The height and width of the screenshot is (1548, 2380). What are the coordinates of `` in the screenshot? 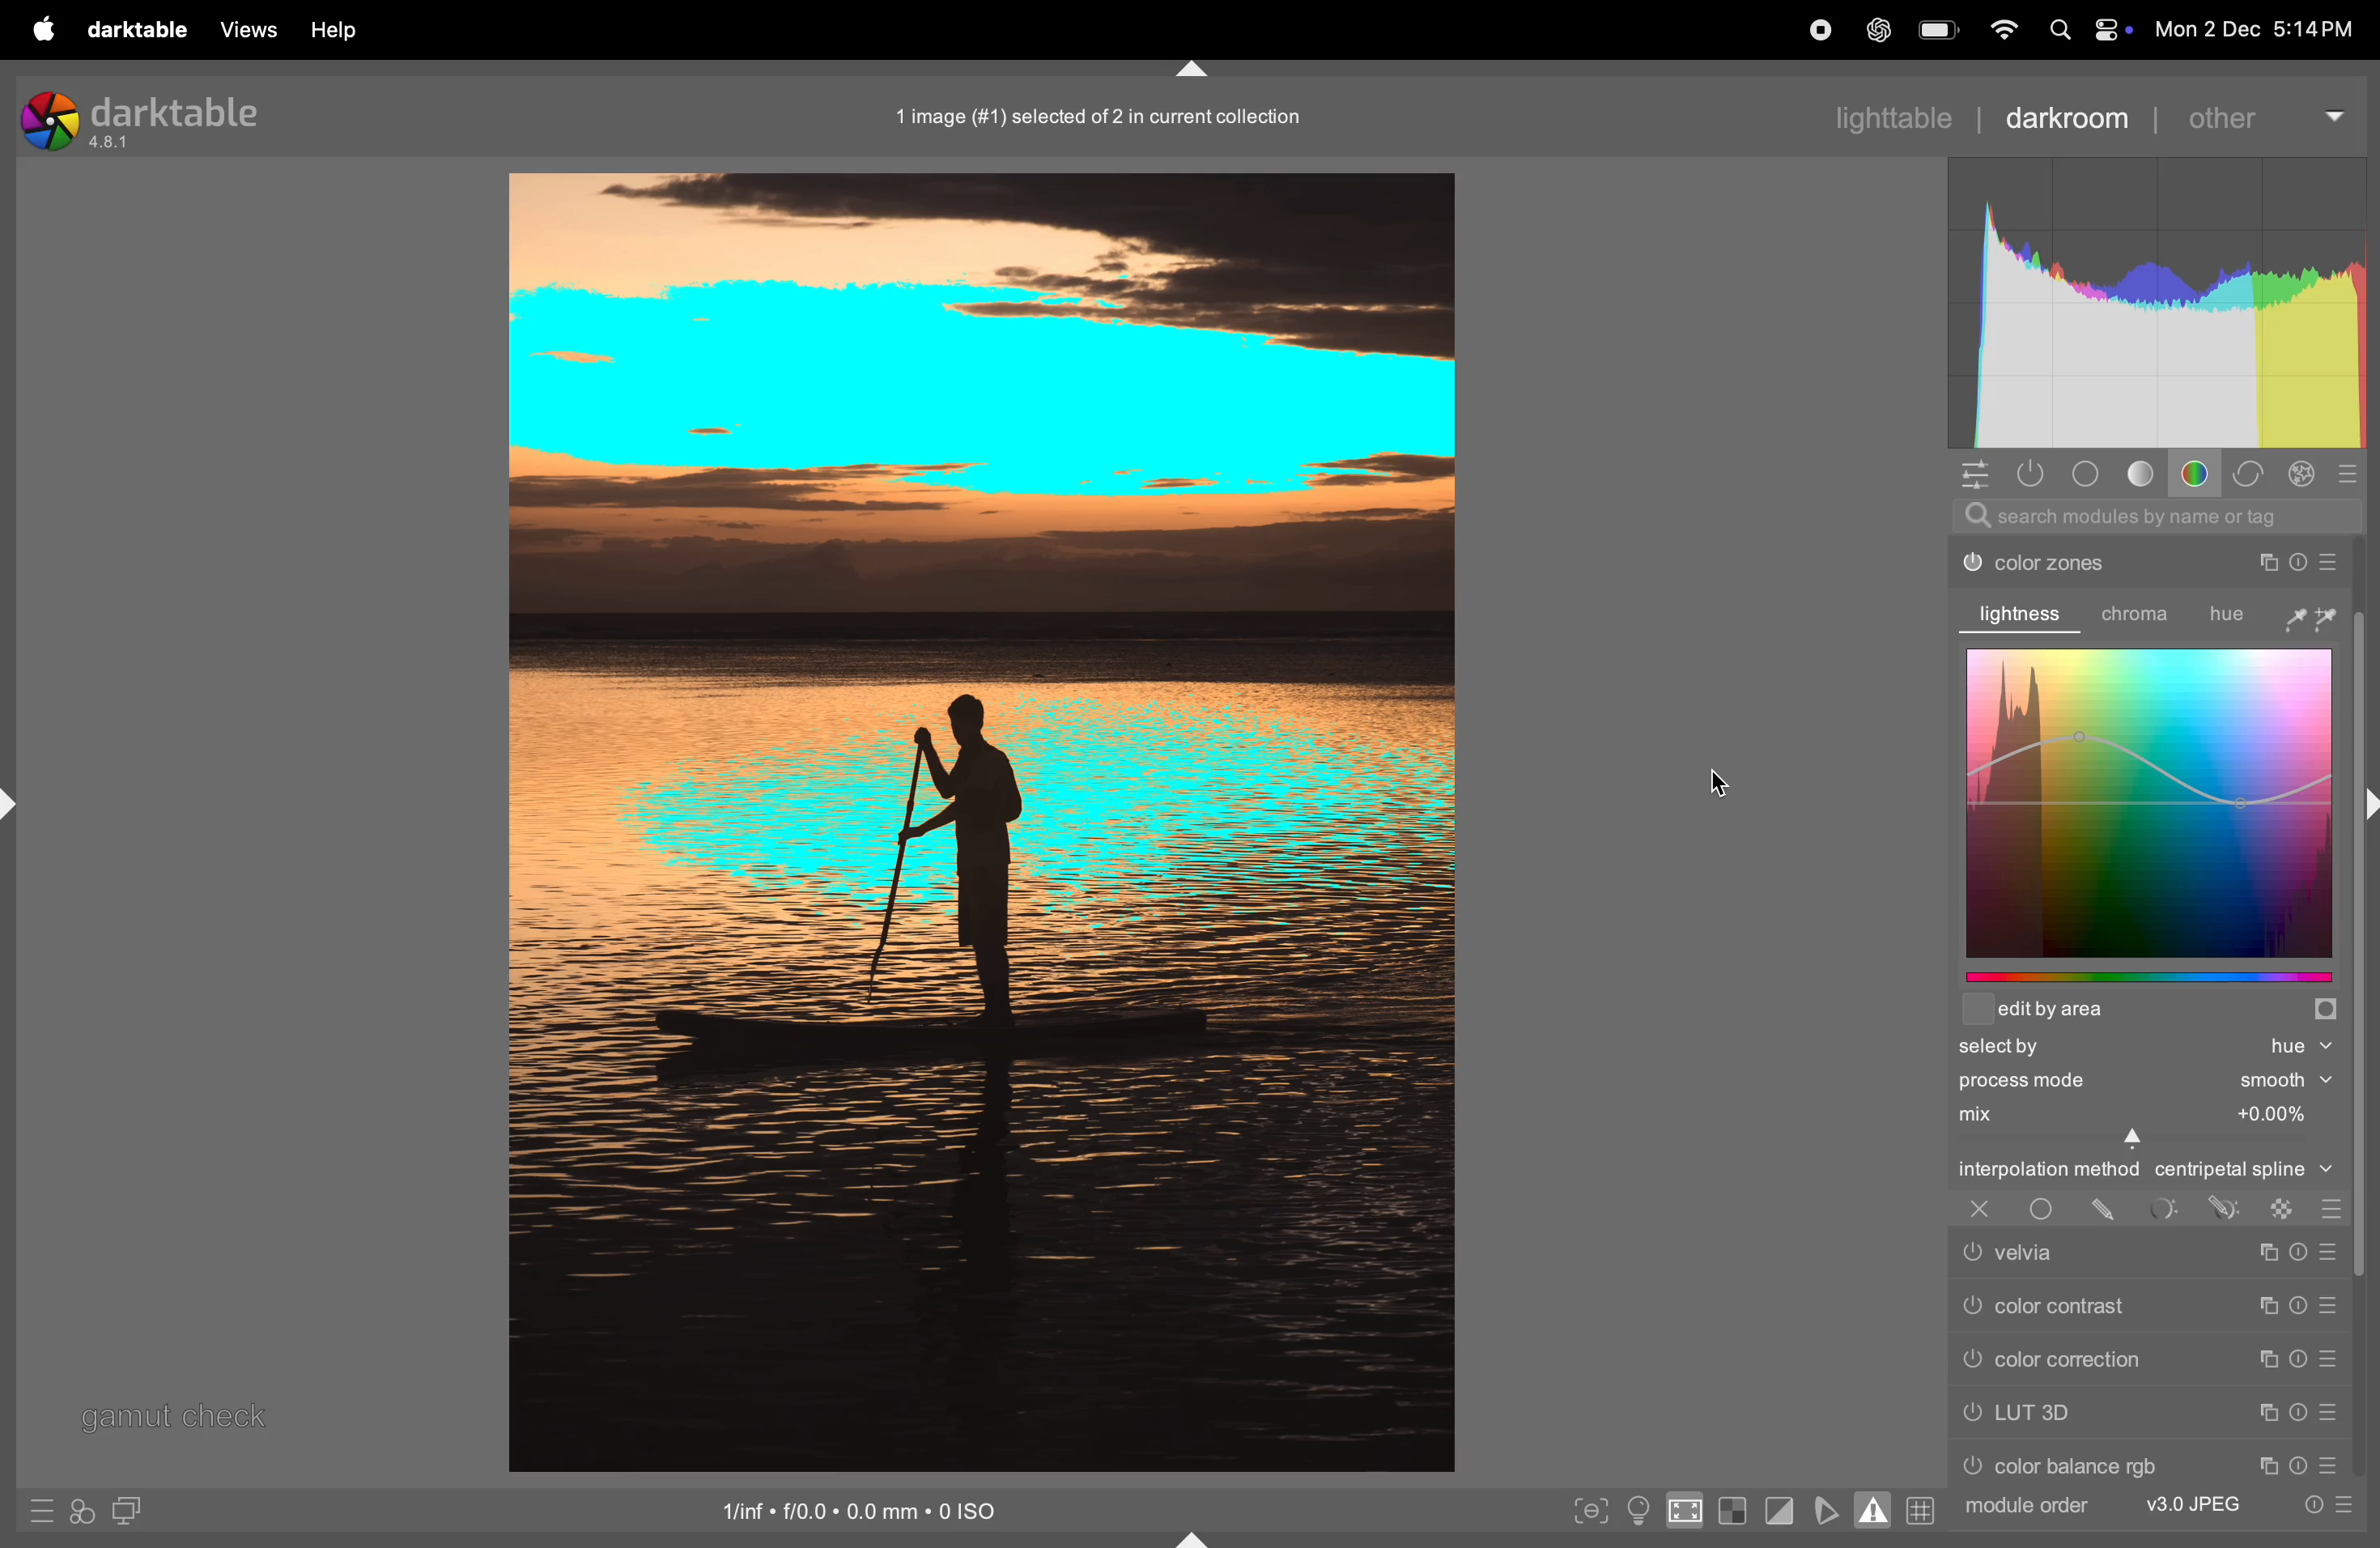 It's located at (2226, 1207).